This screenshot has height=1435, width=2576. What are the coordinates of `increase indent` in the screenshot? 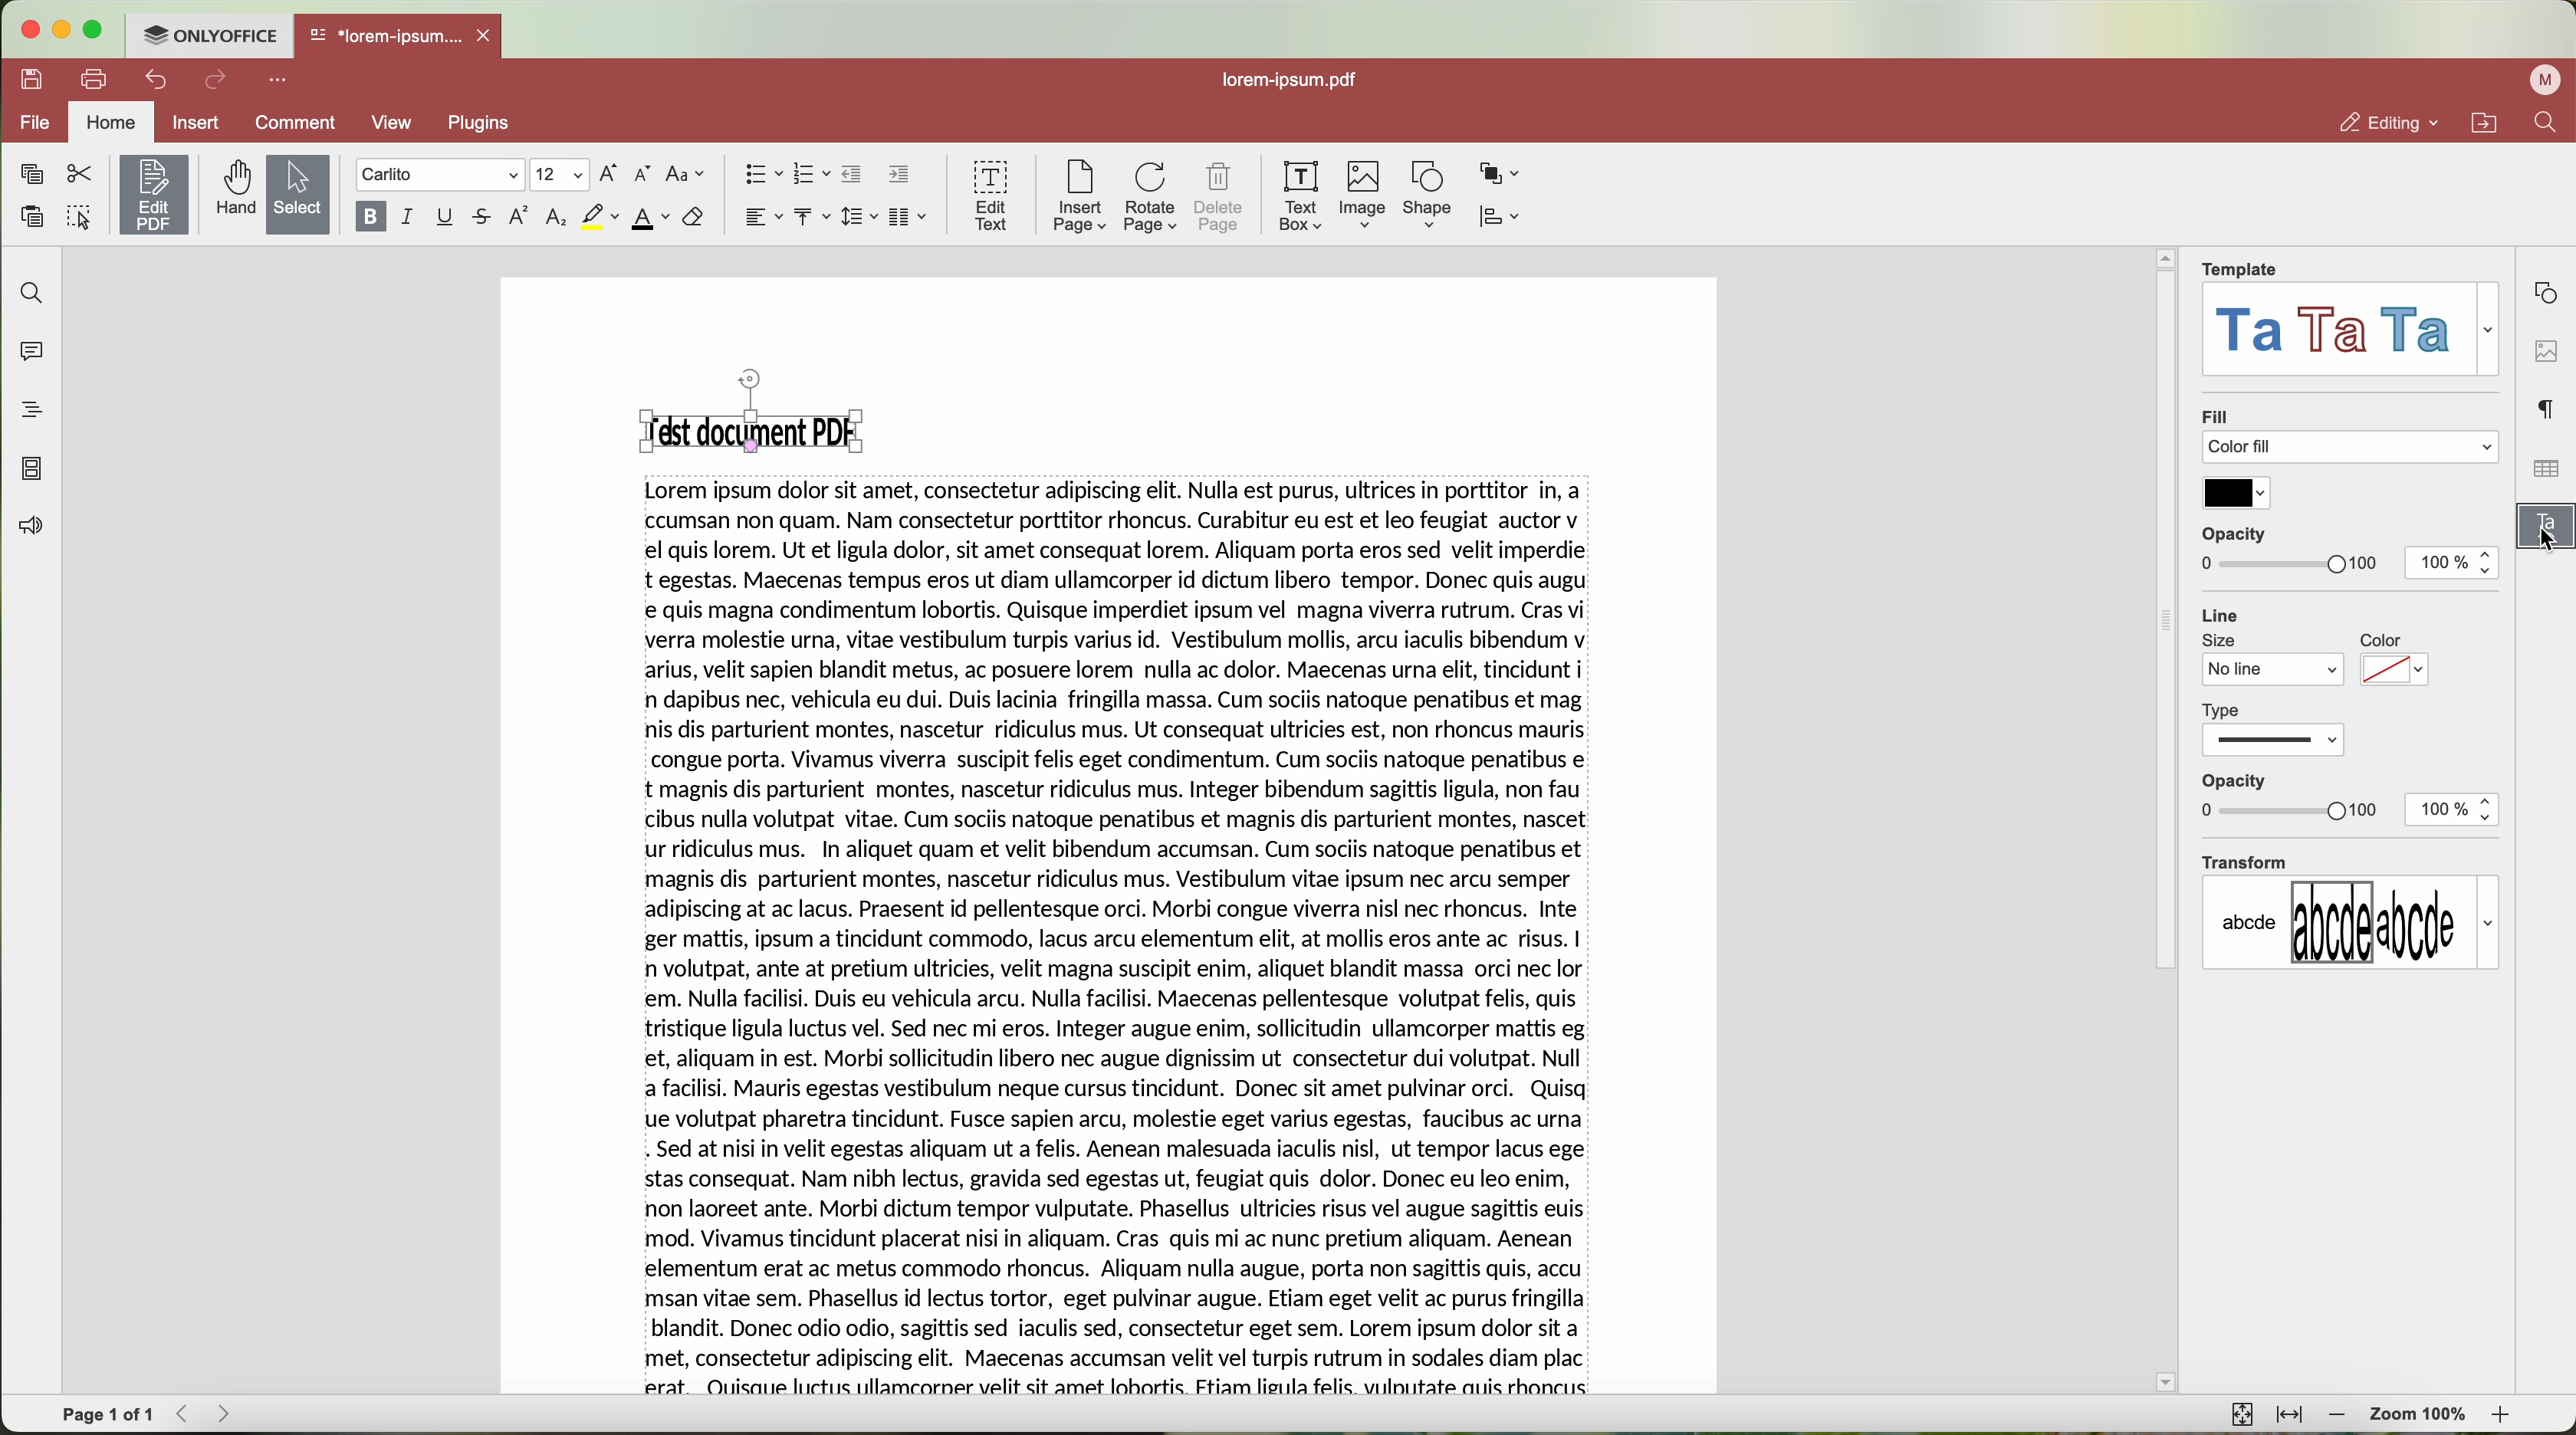 It's located at (899, 175).